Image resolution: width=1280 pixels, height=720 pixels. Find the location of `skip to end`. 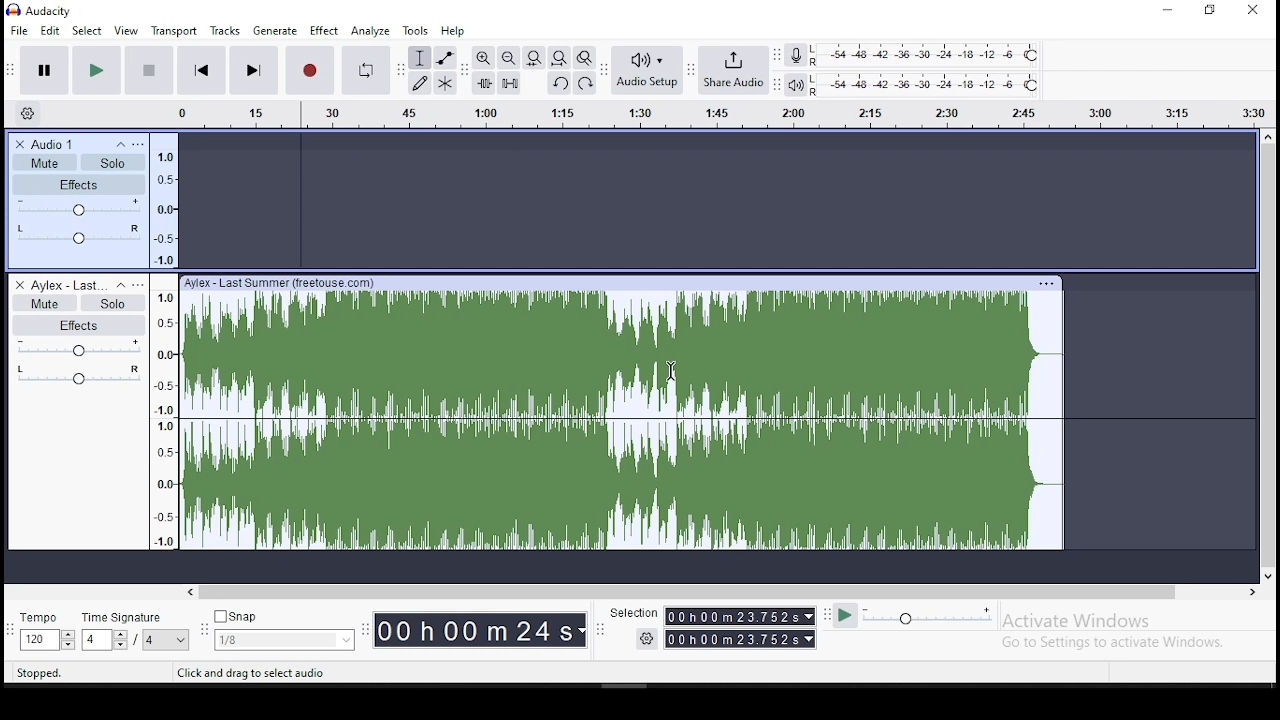

skip to end is located at coordinates (253, 71).